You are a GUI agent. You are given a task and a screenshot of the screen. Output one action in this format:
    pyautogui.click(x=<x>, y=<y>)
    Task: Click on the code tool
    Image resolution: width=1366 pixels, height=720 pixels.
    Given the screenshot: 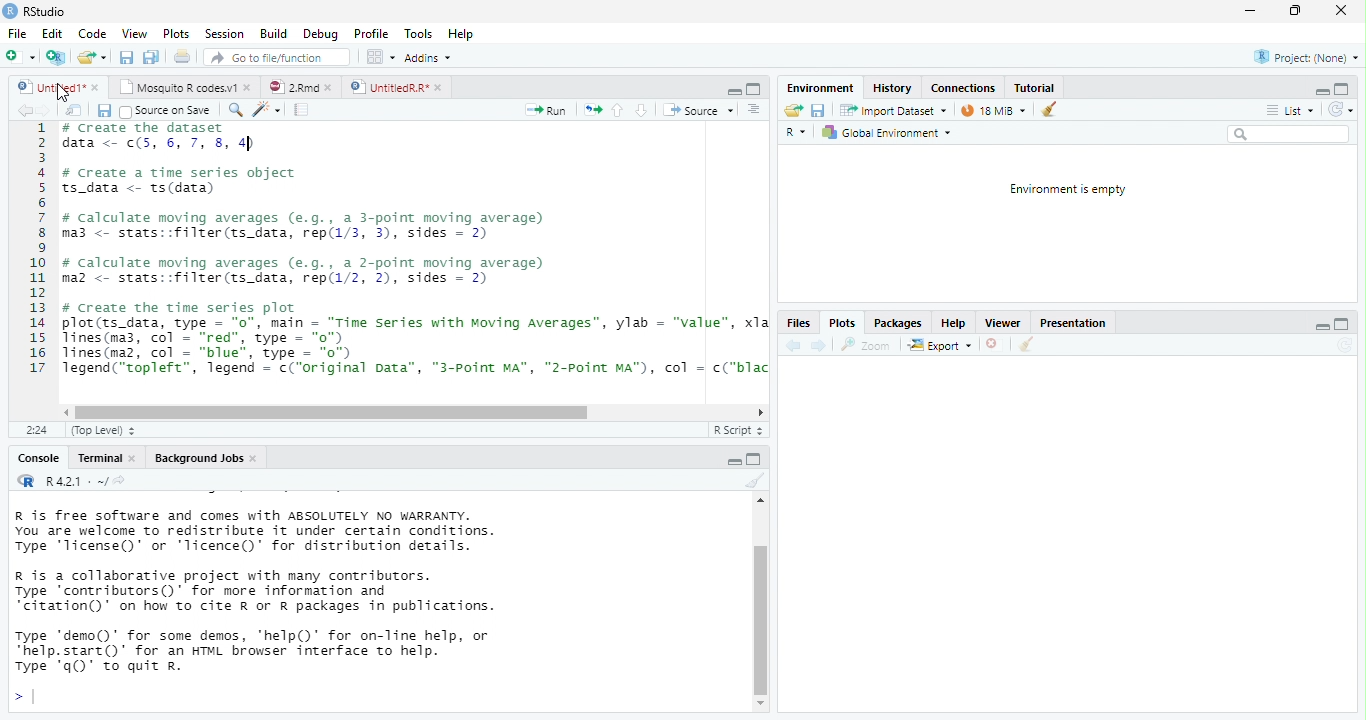 What is the action you would take?
    pyautogui.click(x=268, y=109)
    